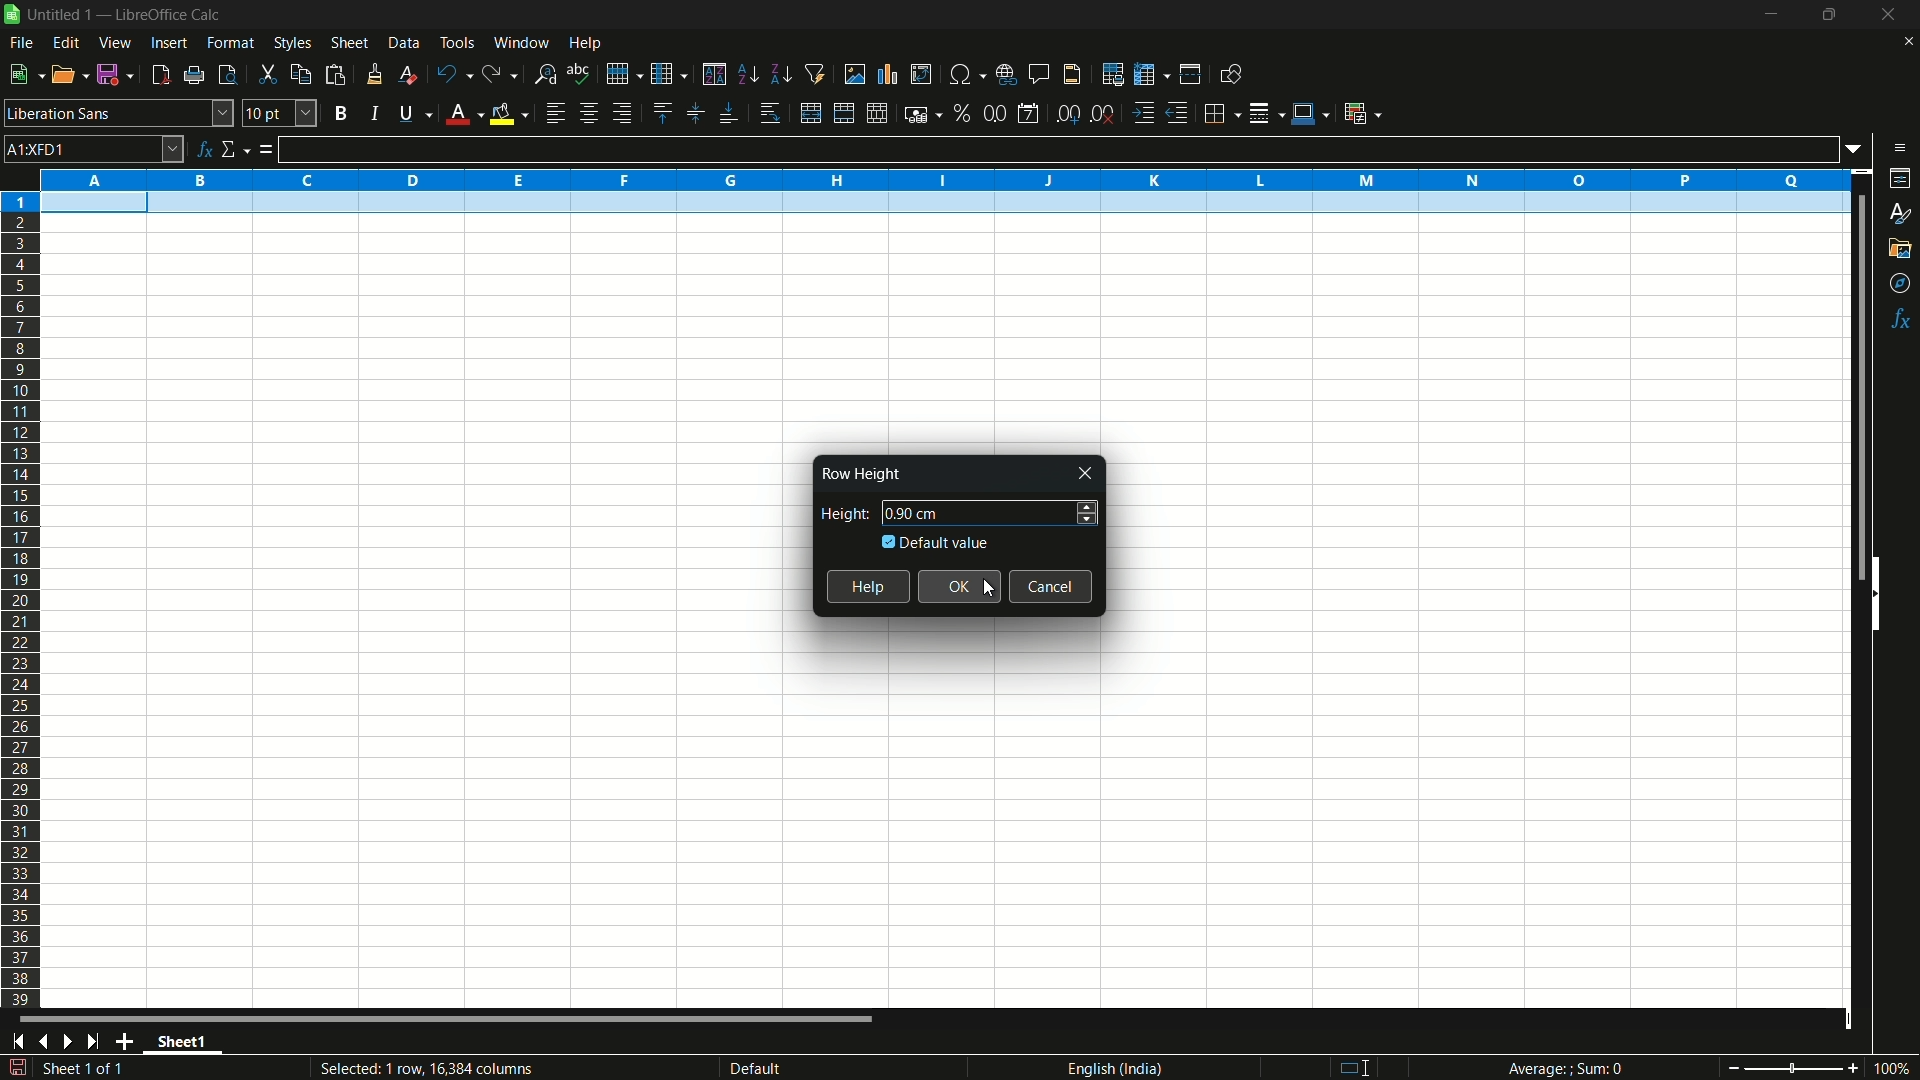  Describe the element at coordinates (1884, 592) in the screenshot. I see `hide sidebar` at that location.